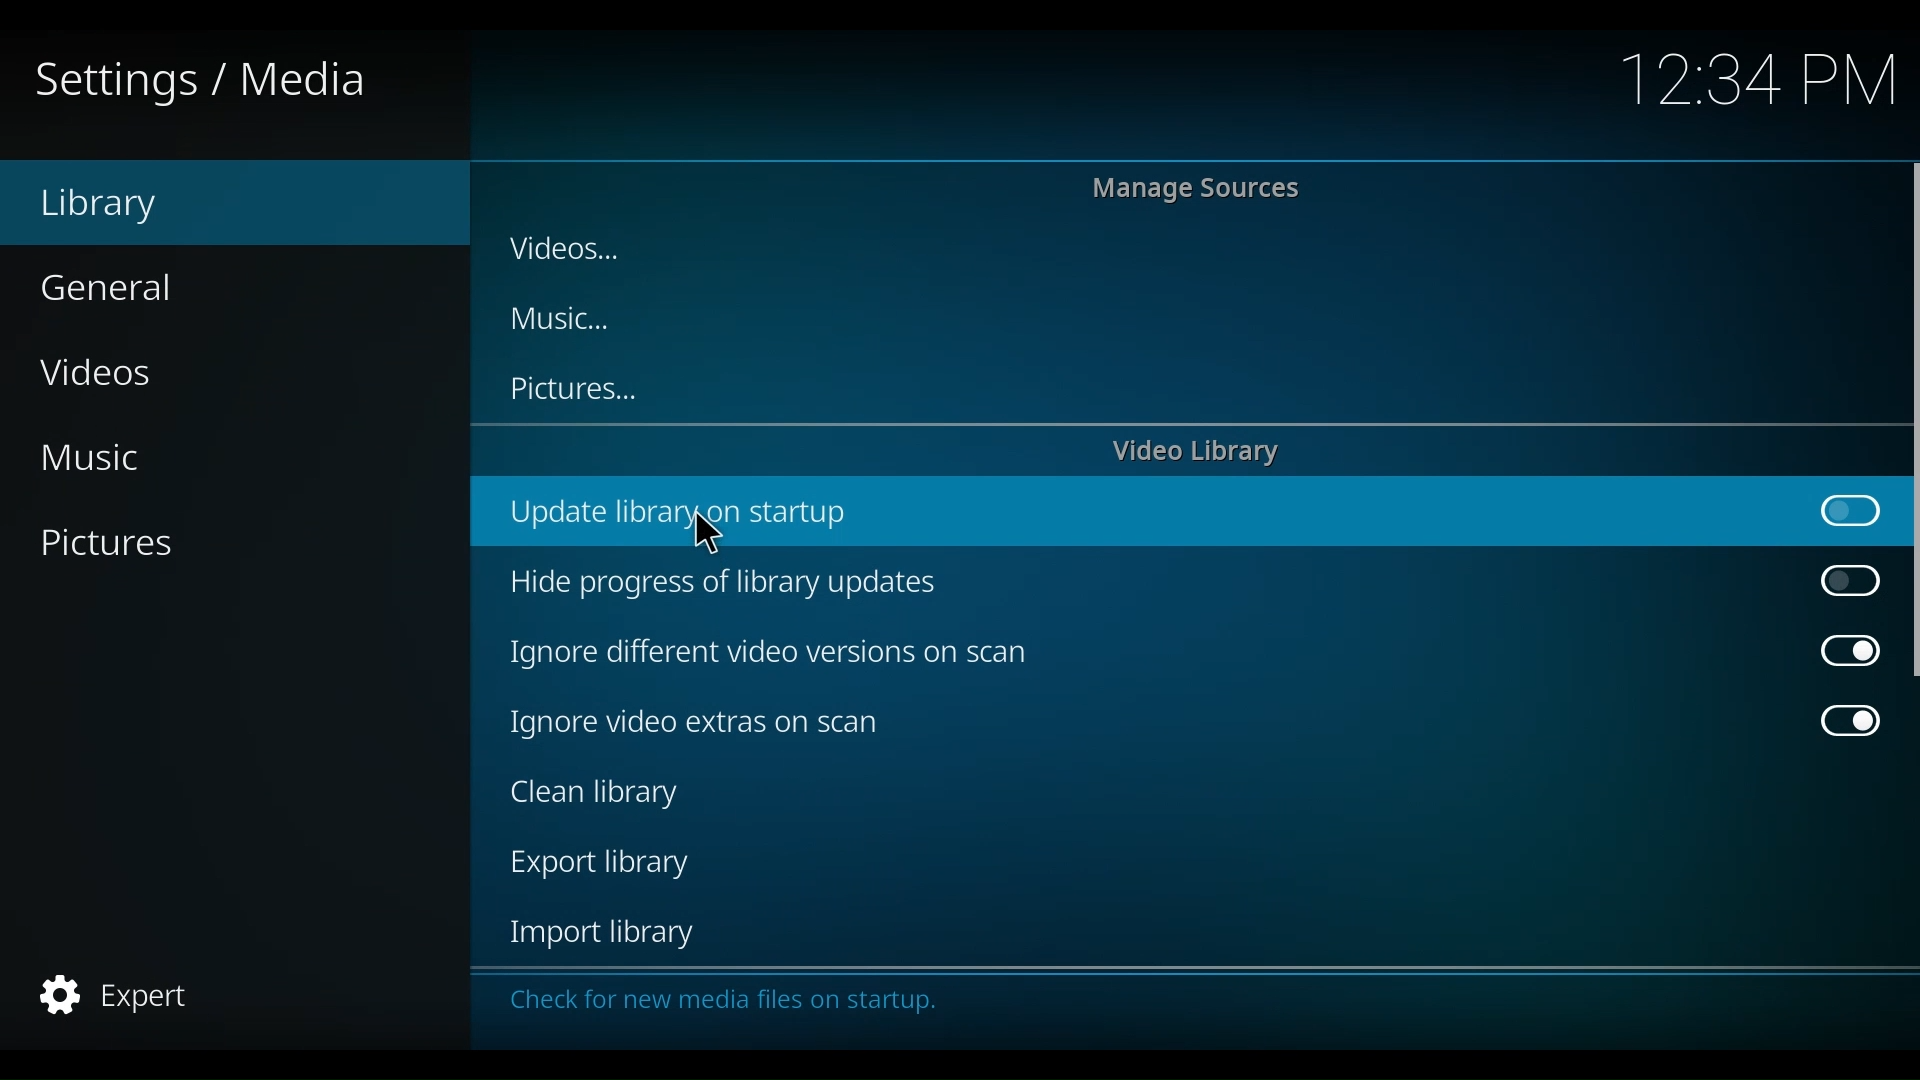 Image resolution: width=1920 pixels, height=1080 pixels. I want to click on Hide progress of library updates, so click(1143, 587).